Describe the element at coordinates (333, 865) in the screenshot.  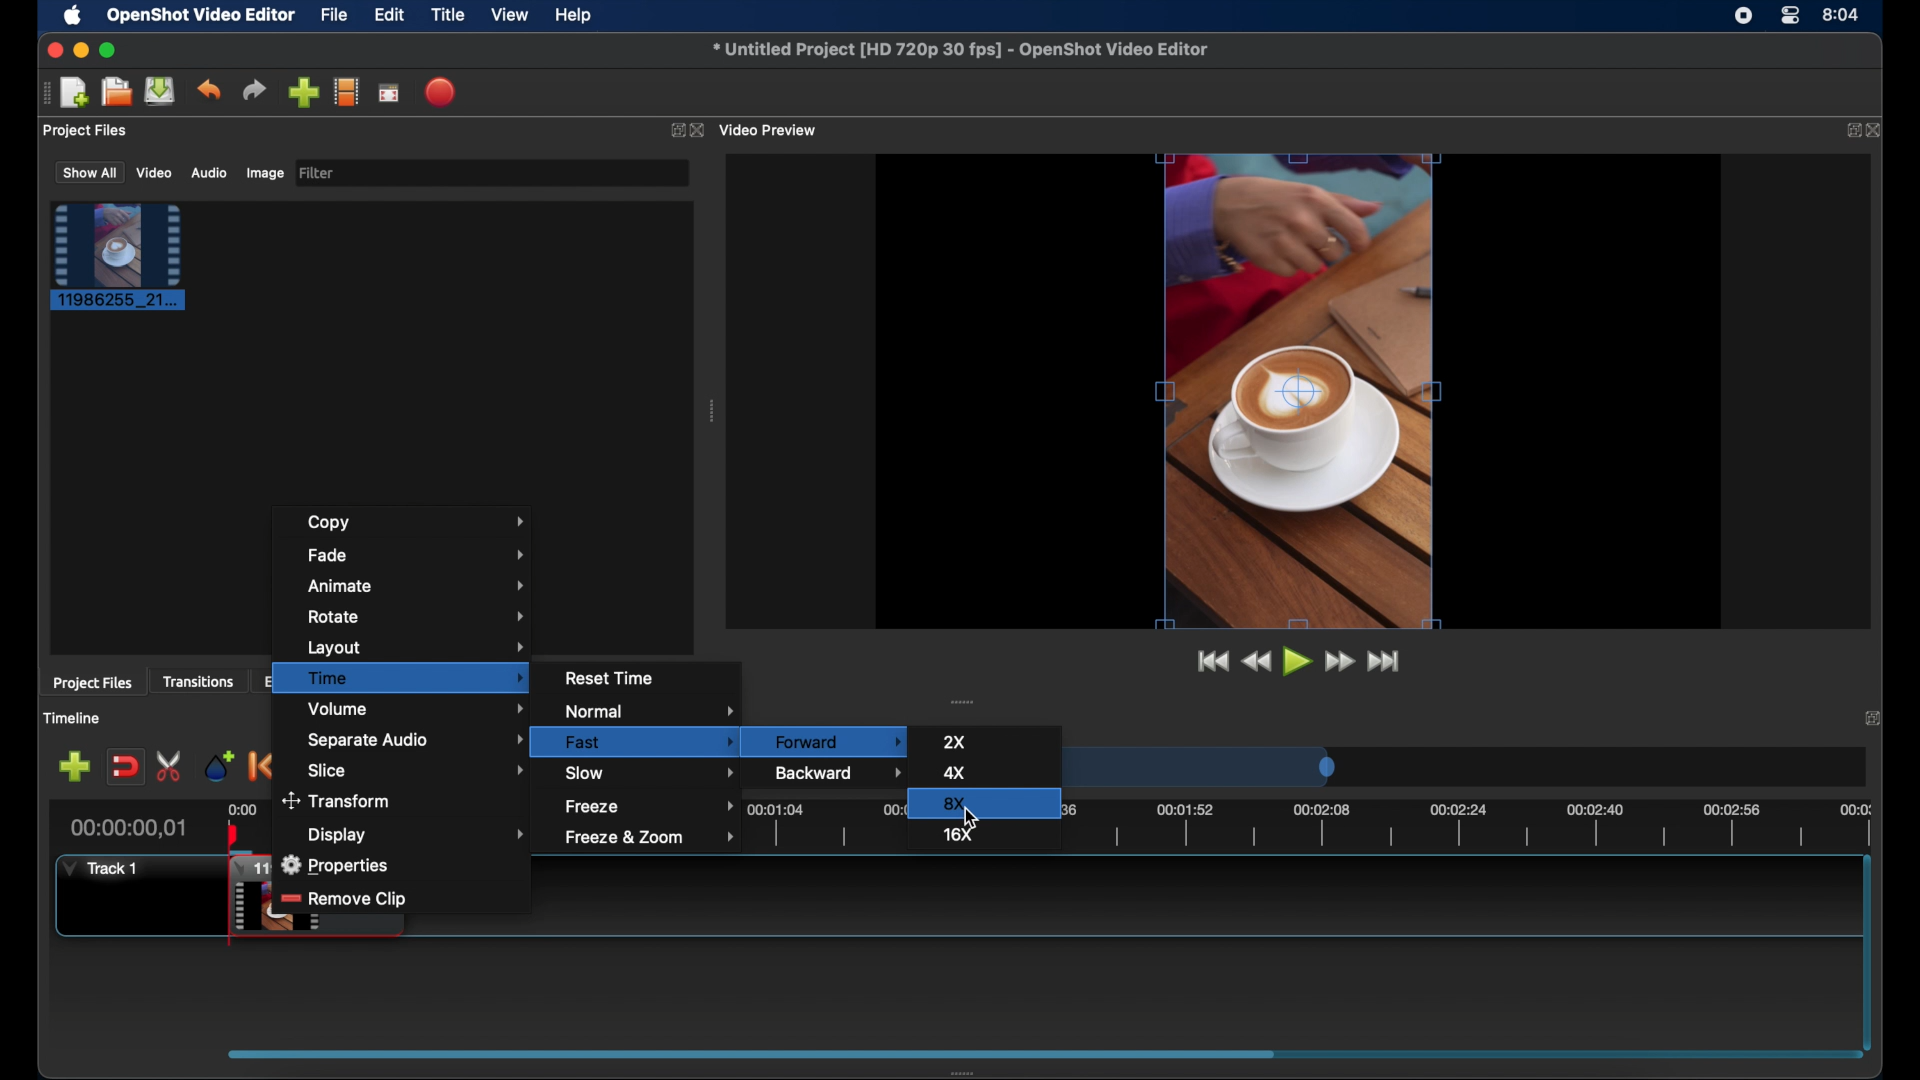
I see `properties` at that location.